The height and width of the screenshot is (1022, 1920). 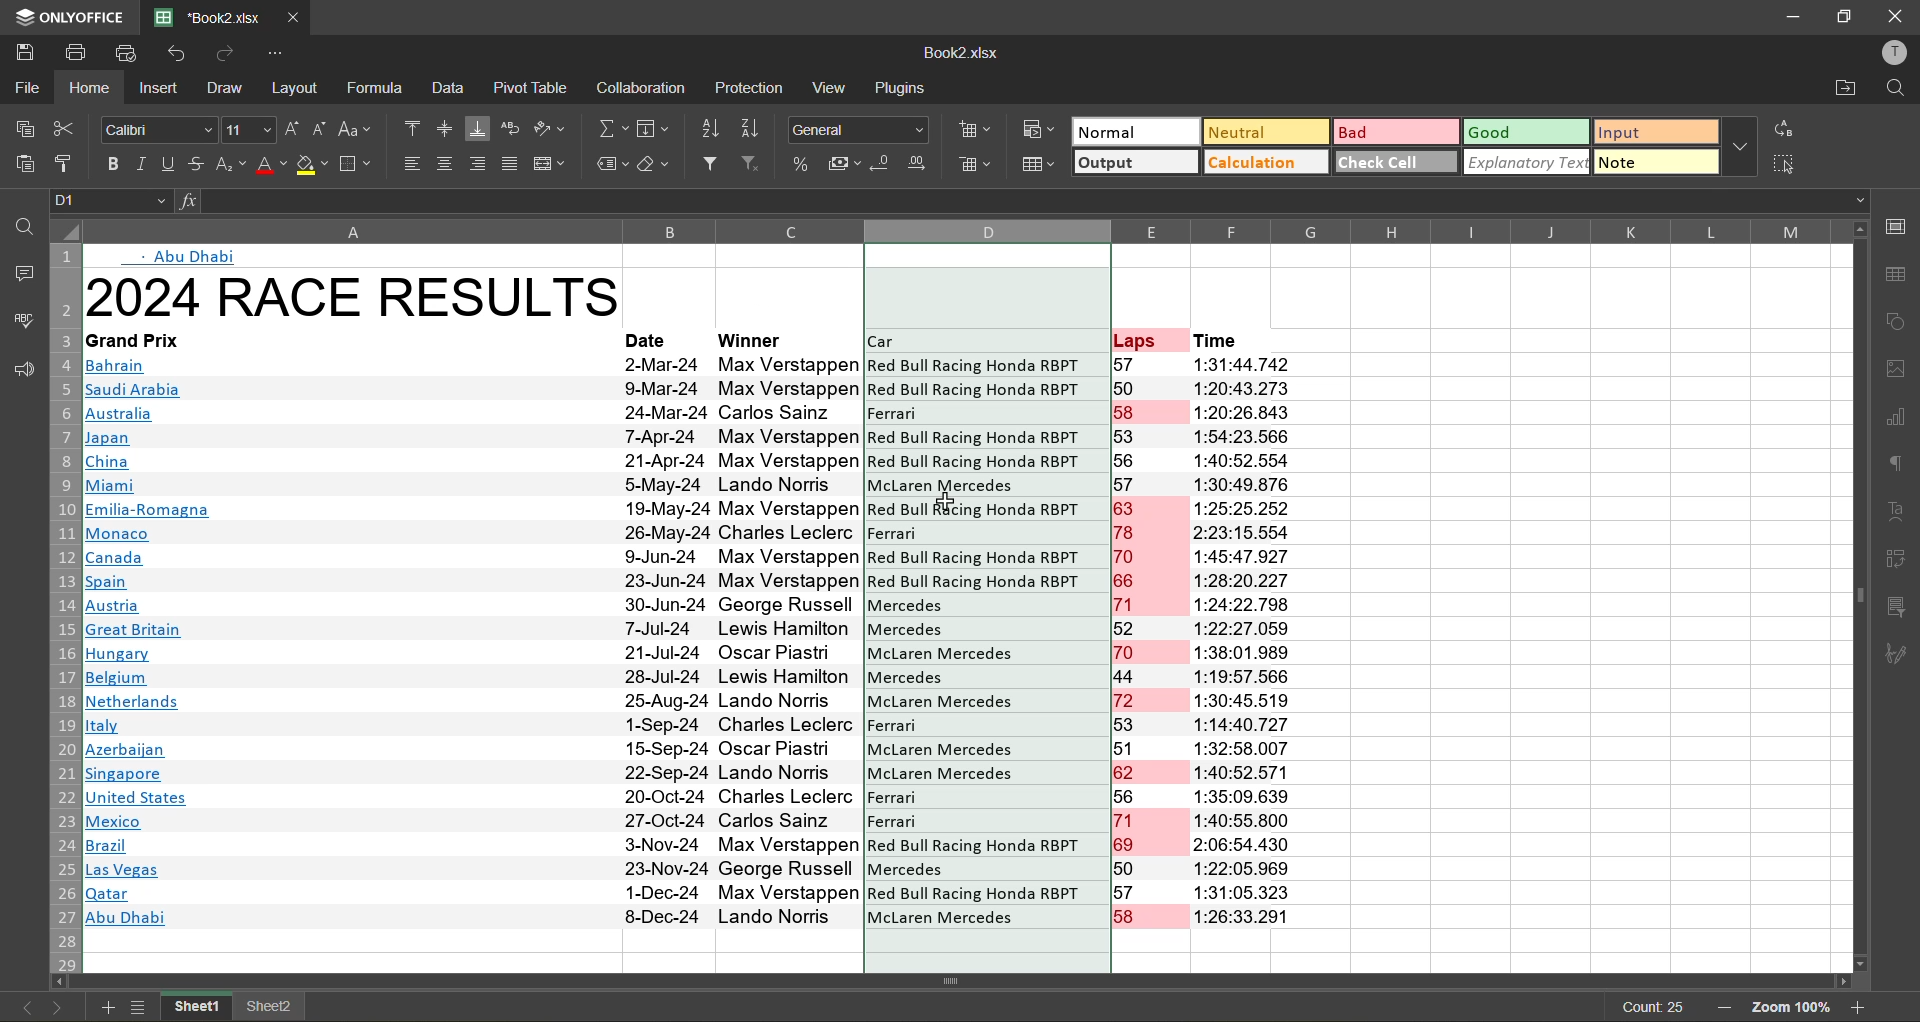 I want to click on Netherlands 25-Aug-24 Lando Norris McLaren Mercedes 72 1:30:45.519, so click(x=689, y=701).